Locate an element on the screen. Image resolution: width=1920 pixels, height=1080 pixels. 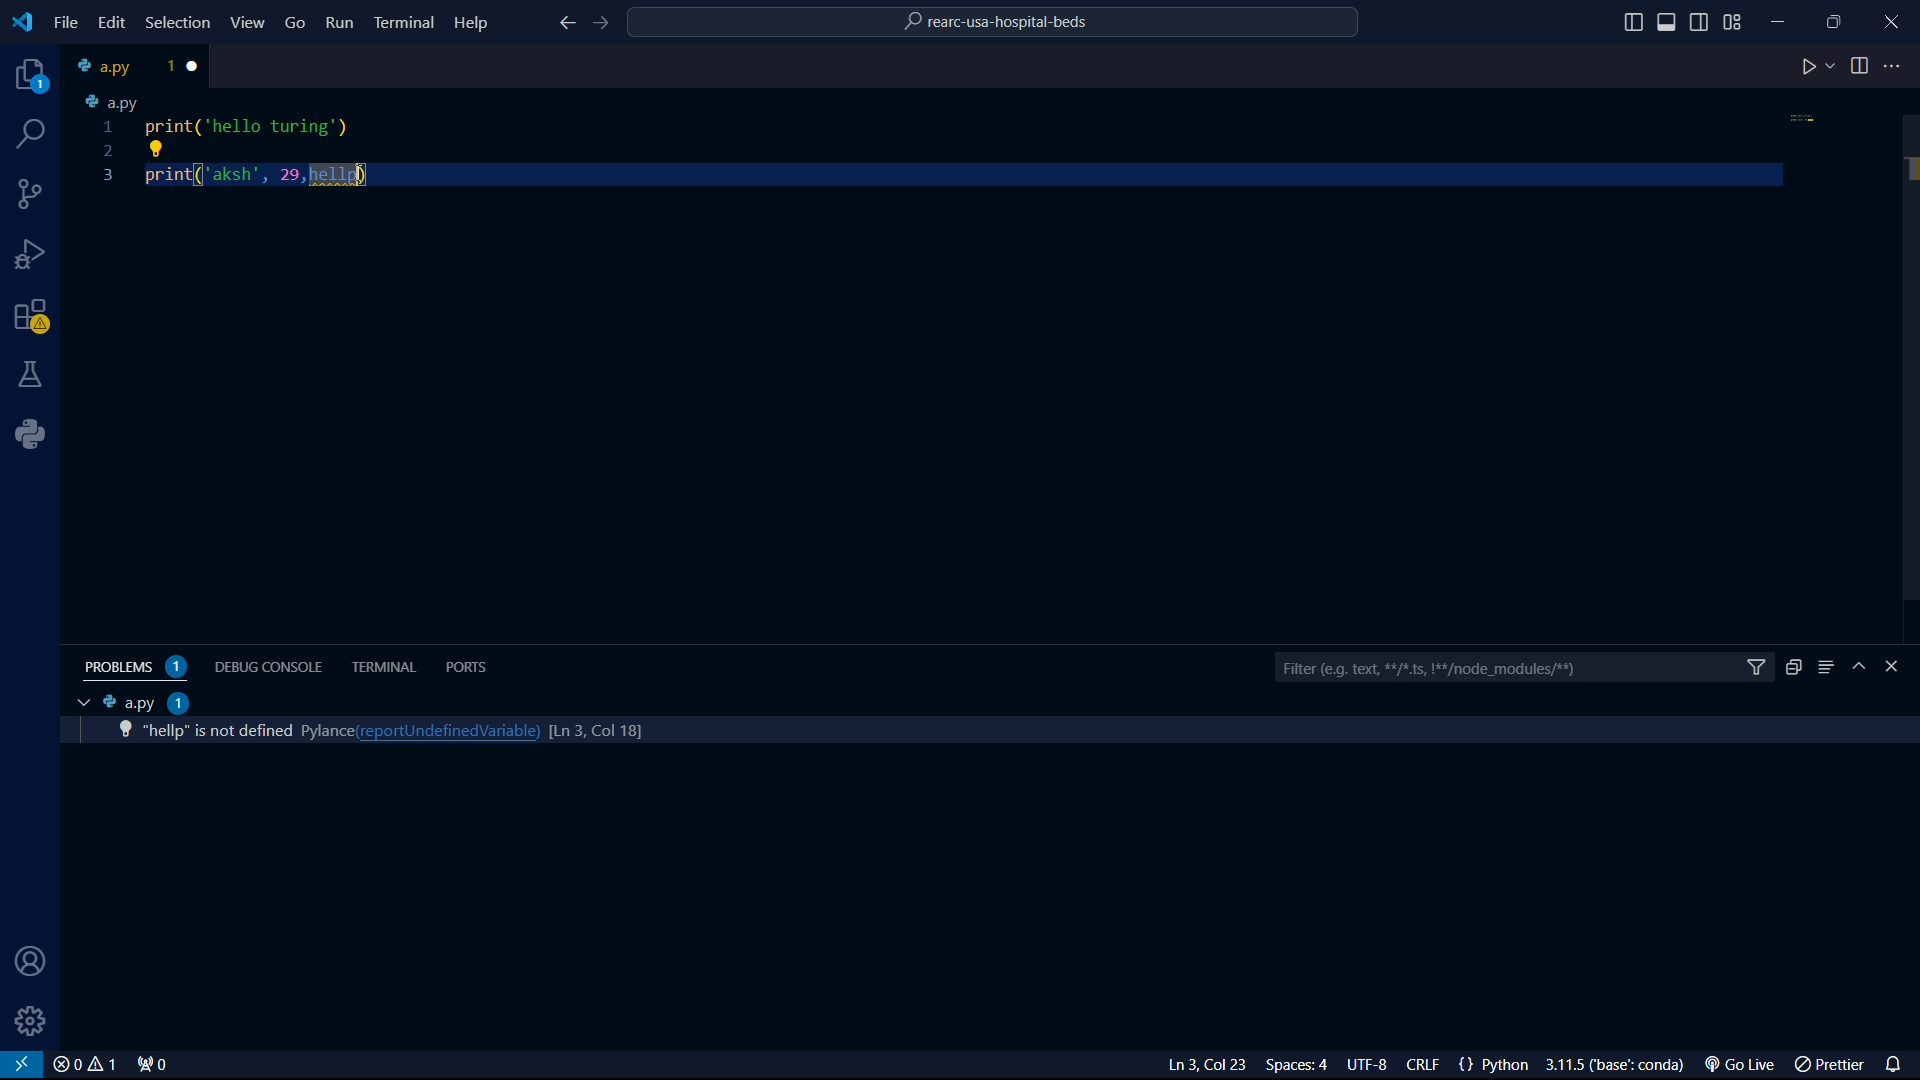
projects is located at coordinates (26, 76).